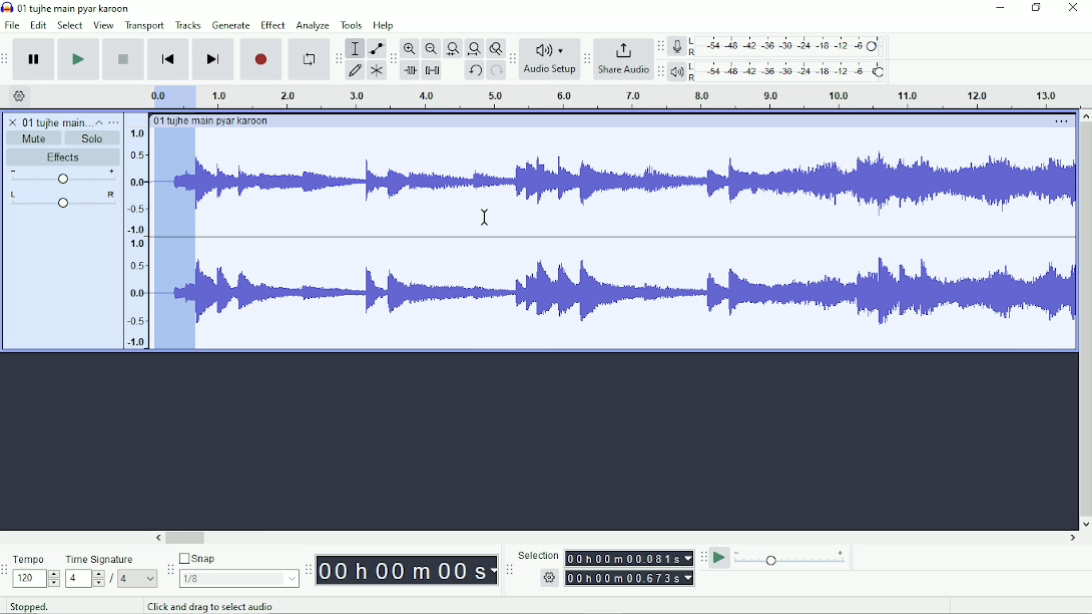  What do you see at coordinates (110, 559) in the screenshot?
I see `Time Signature` at bounding box center [110, 559].